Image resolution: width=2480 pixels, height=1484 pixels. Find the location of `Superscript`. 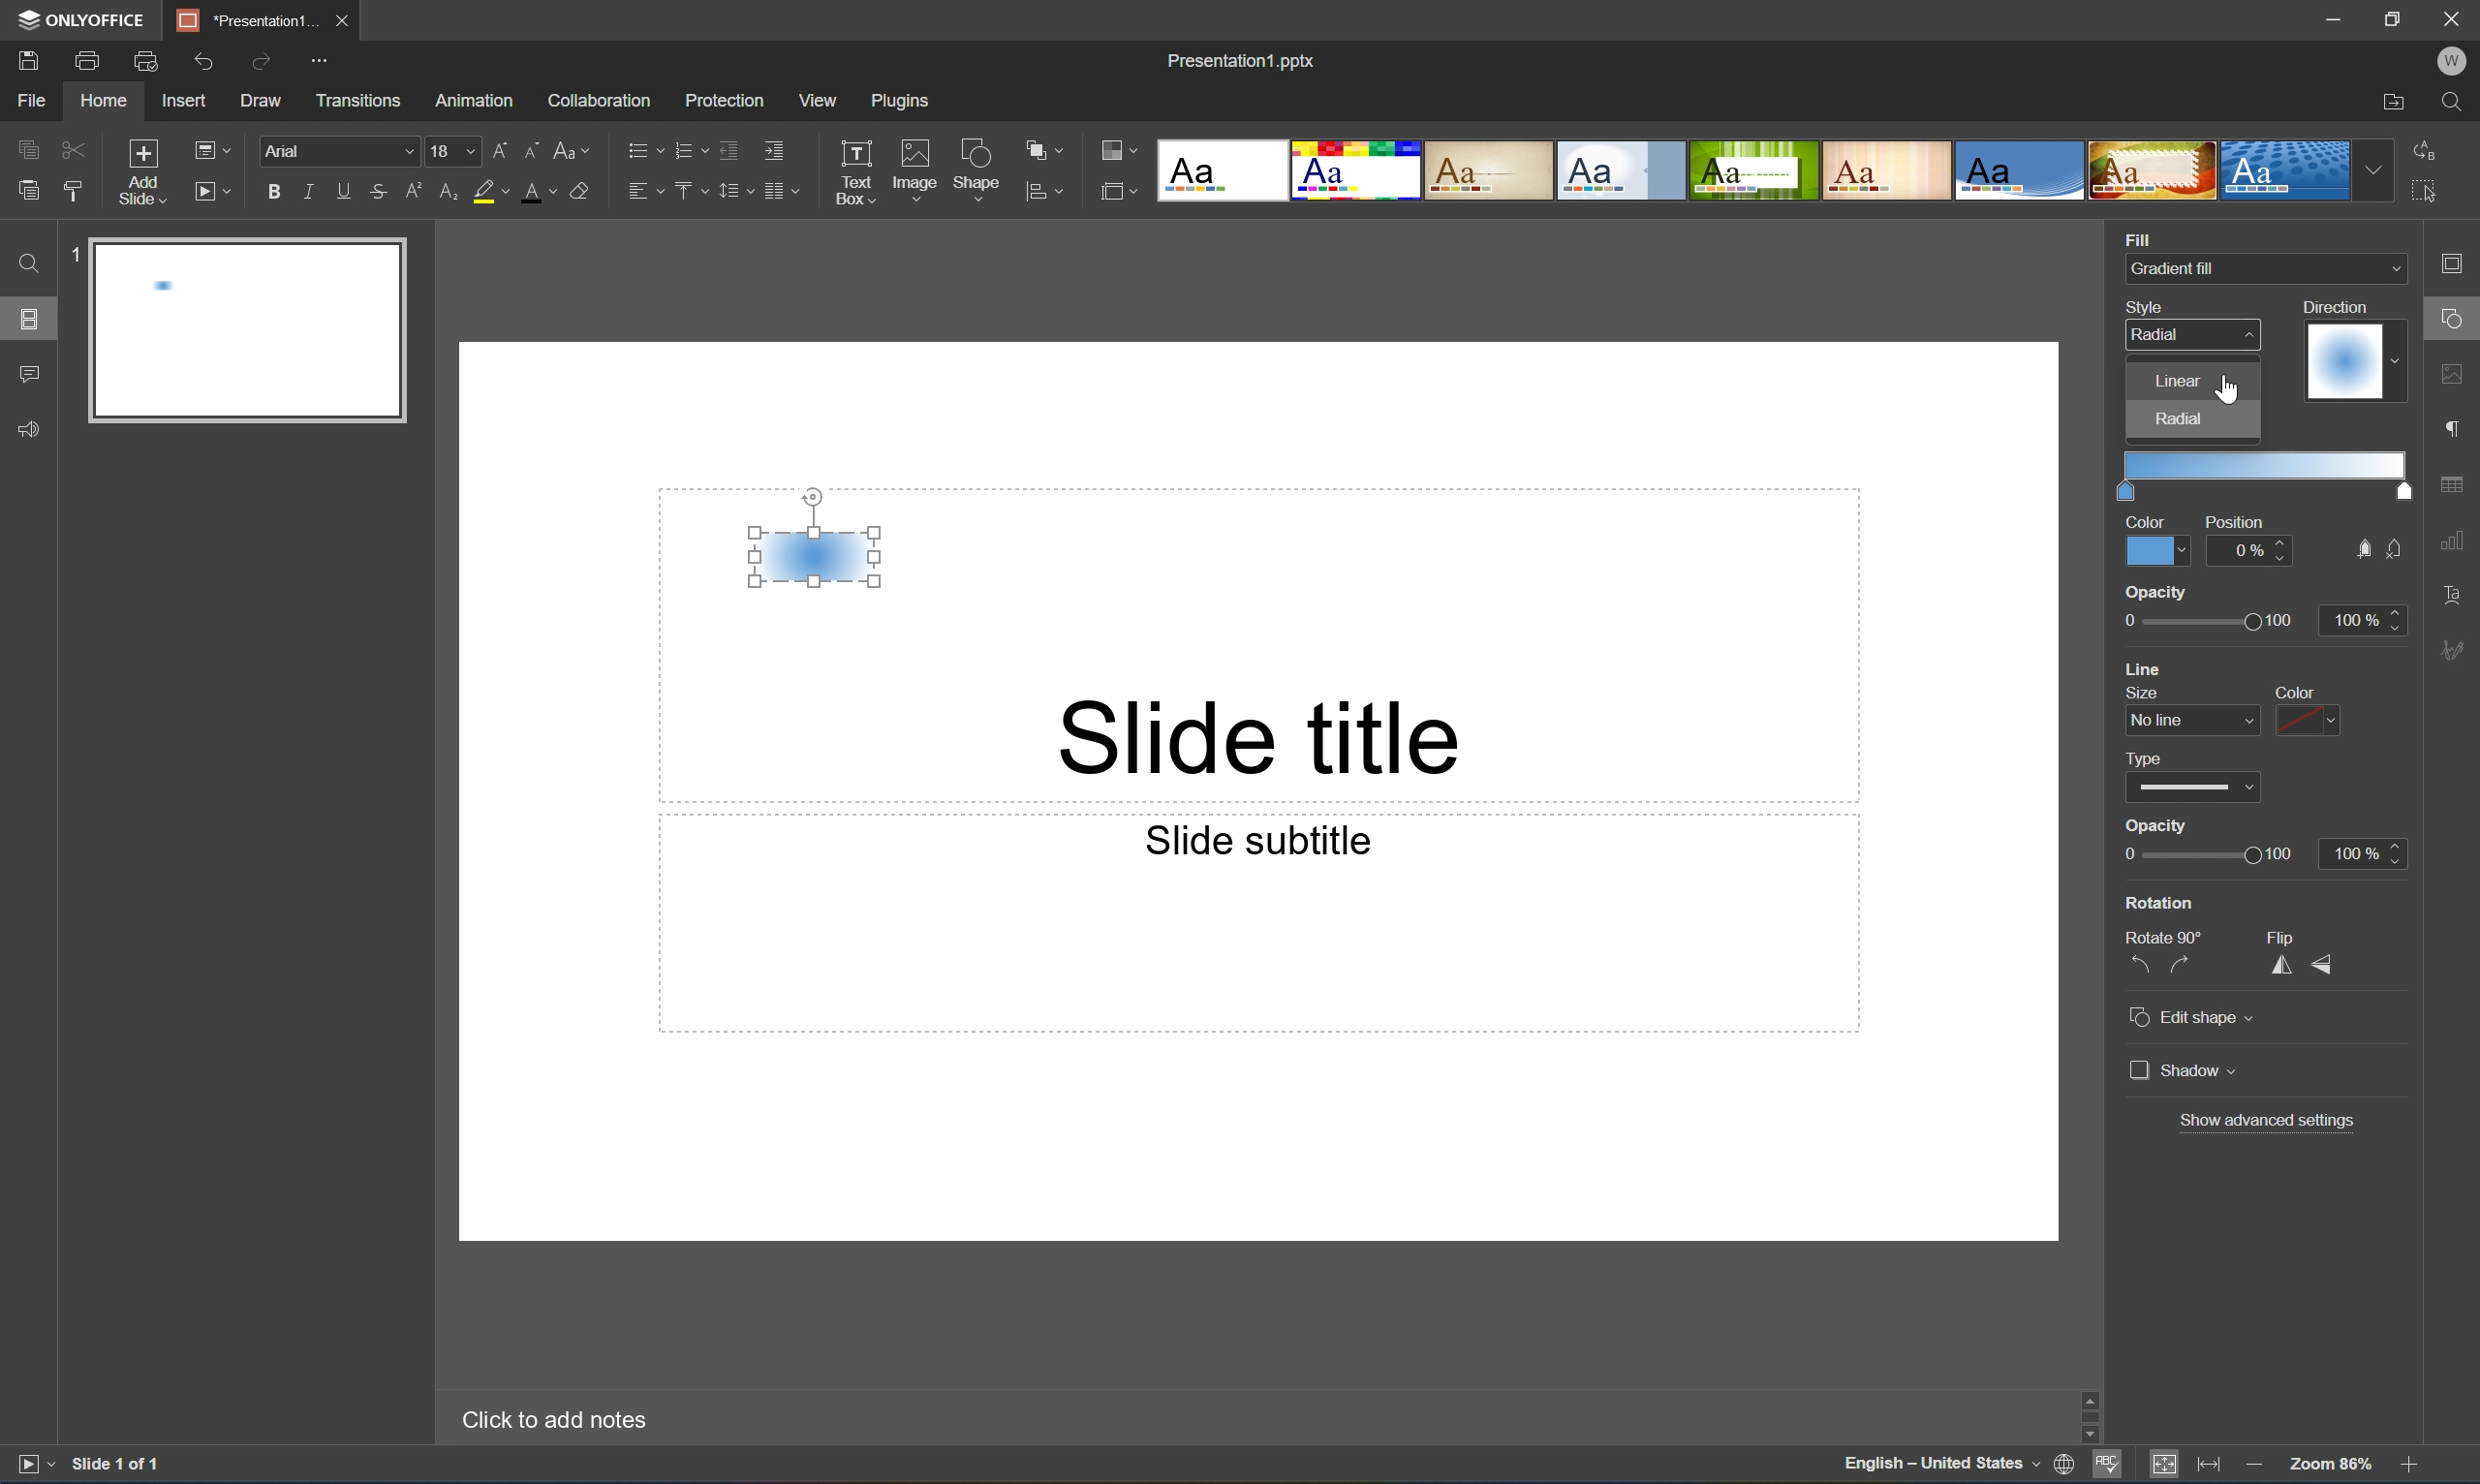

Superscript is located at coordinates (416, 192).